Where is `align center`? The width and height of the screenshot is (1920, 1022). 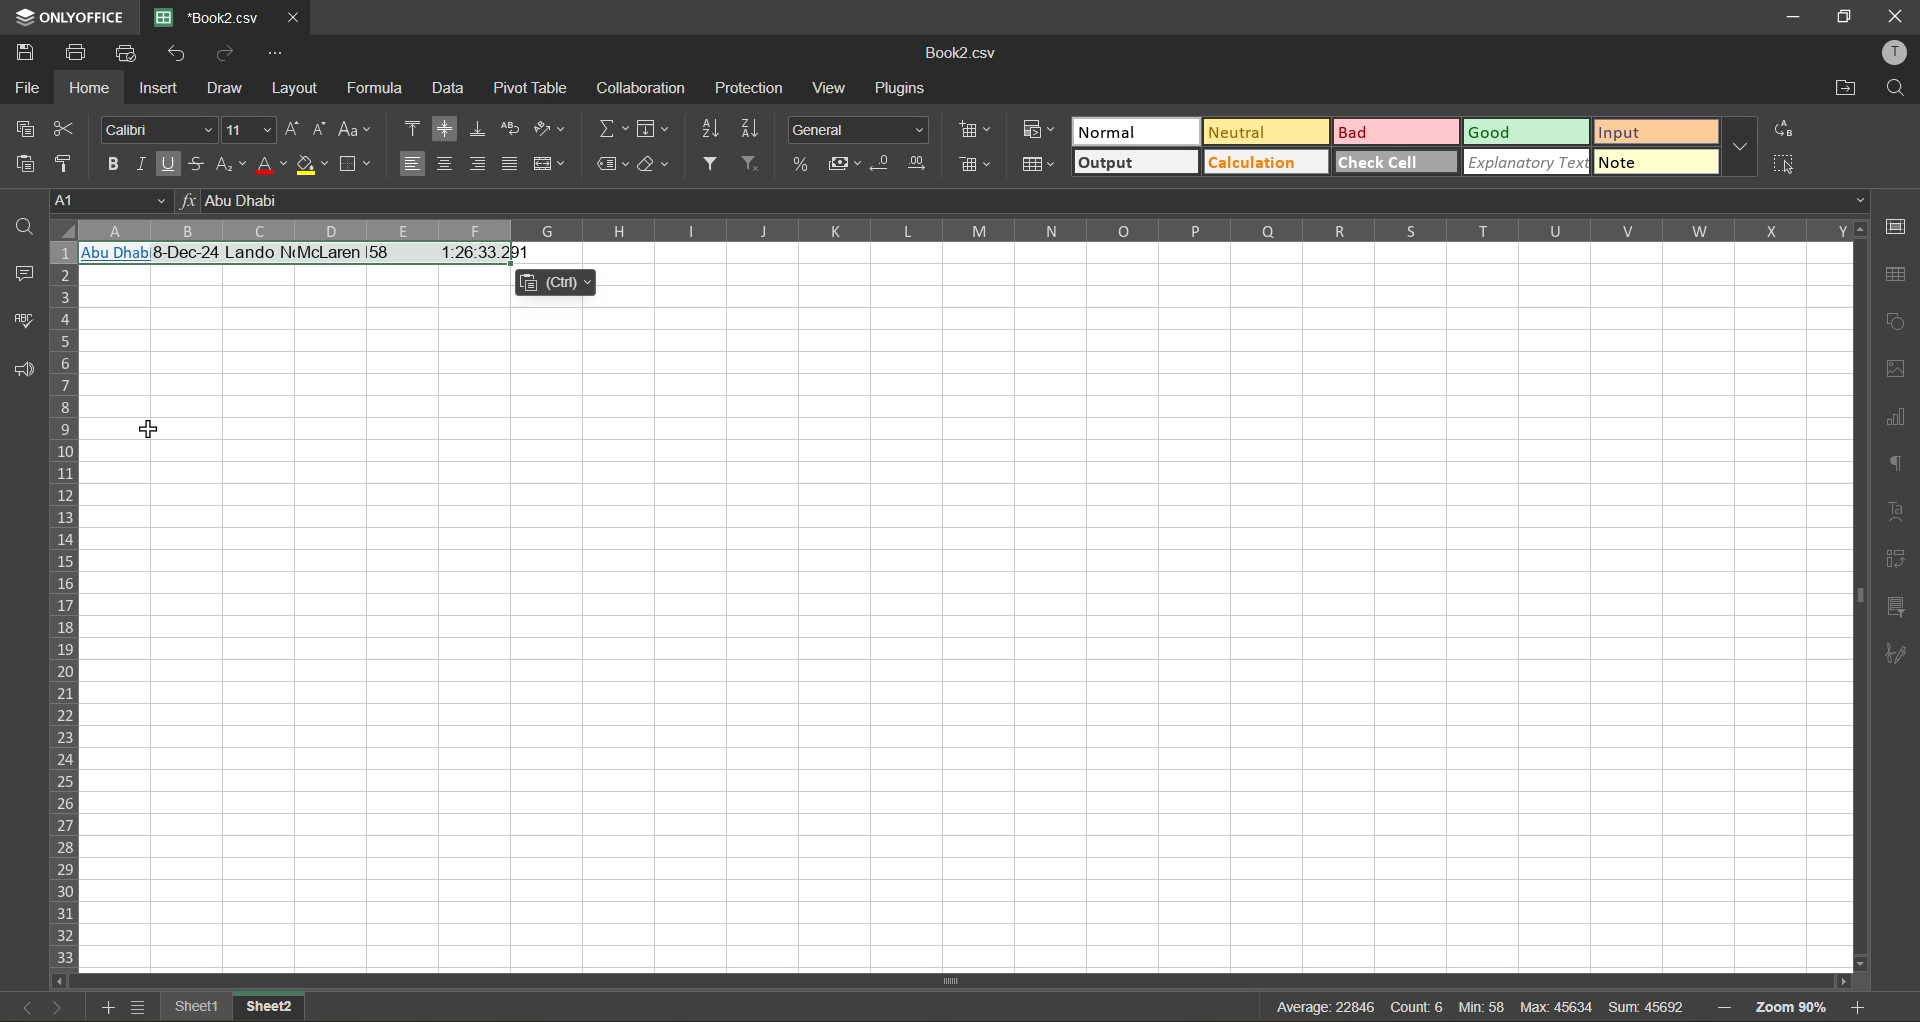 align center is located at coordinates (446, 163).